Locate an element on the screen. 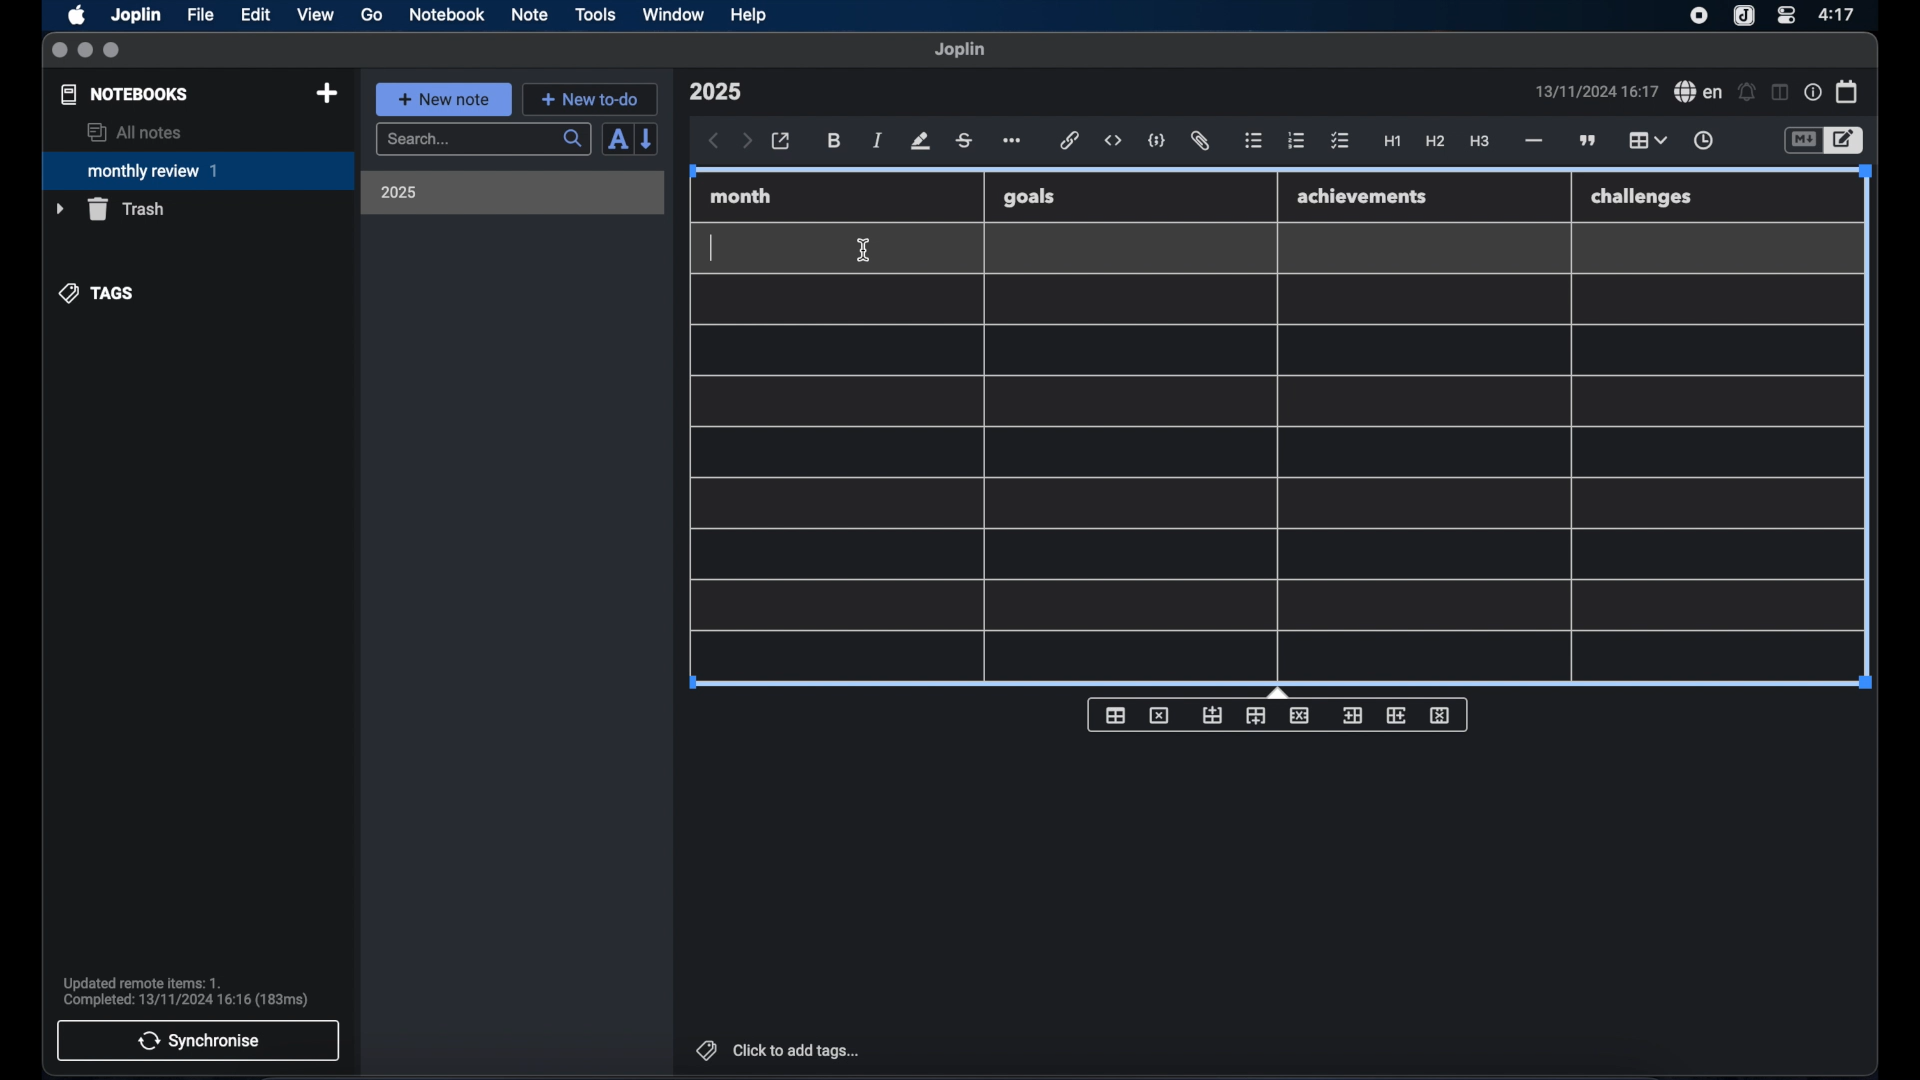 The width and height of the screenshot is (1920, 1080). Joplin is located at coordinates (138, 16).